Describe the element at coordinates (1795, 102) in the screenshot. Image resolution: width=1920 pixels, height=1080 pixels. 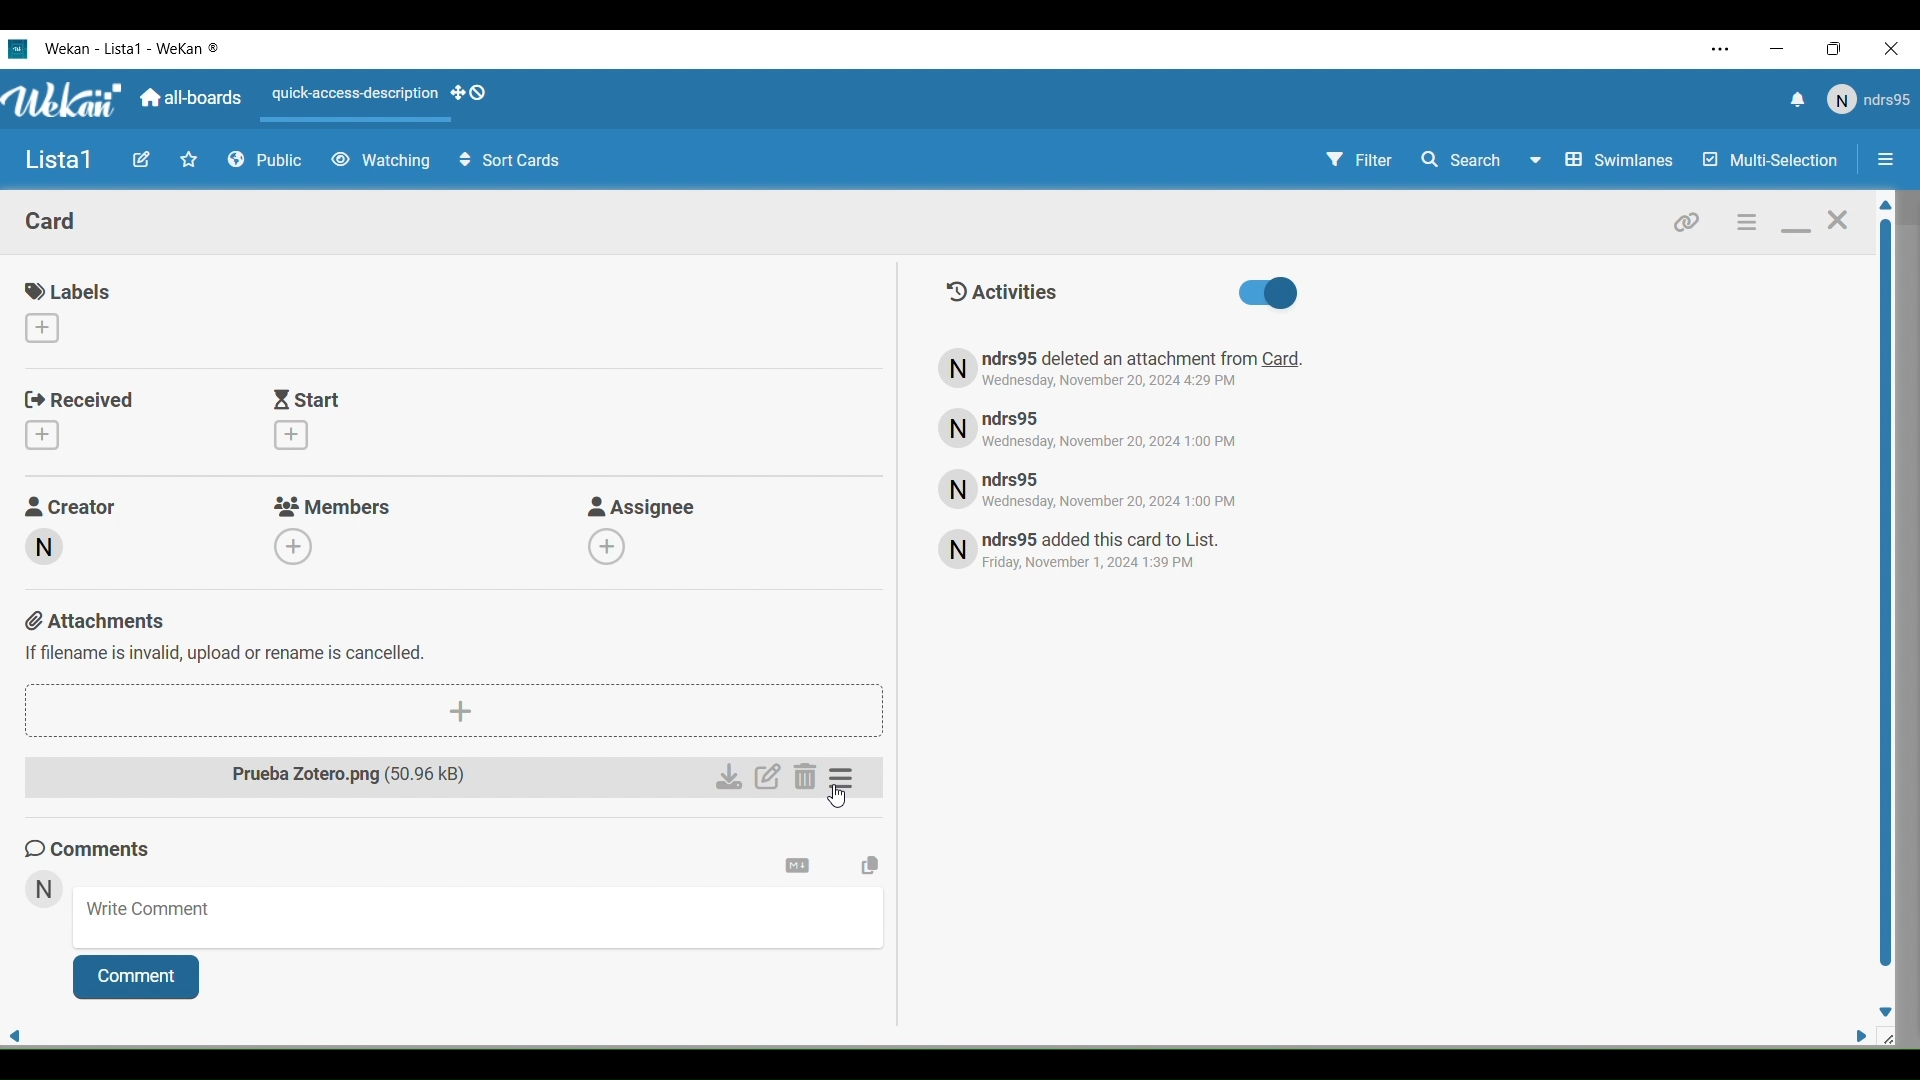
I see `Notifications` at that location.